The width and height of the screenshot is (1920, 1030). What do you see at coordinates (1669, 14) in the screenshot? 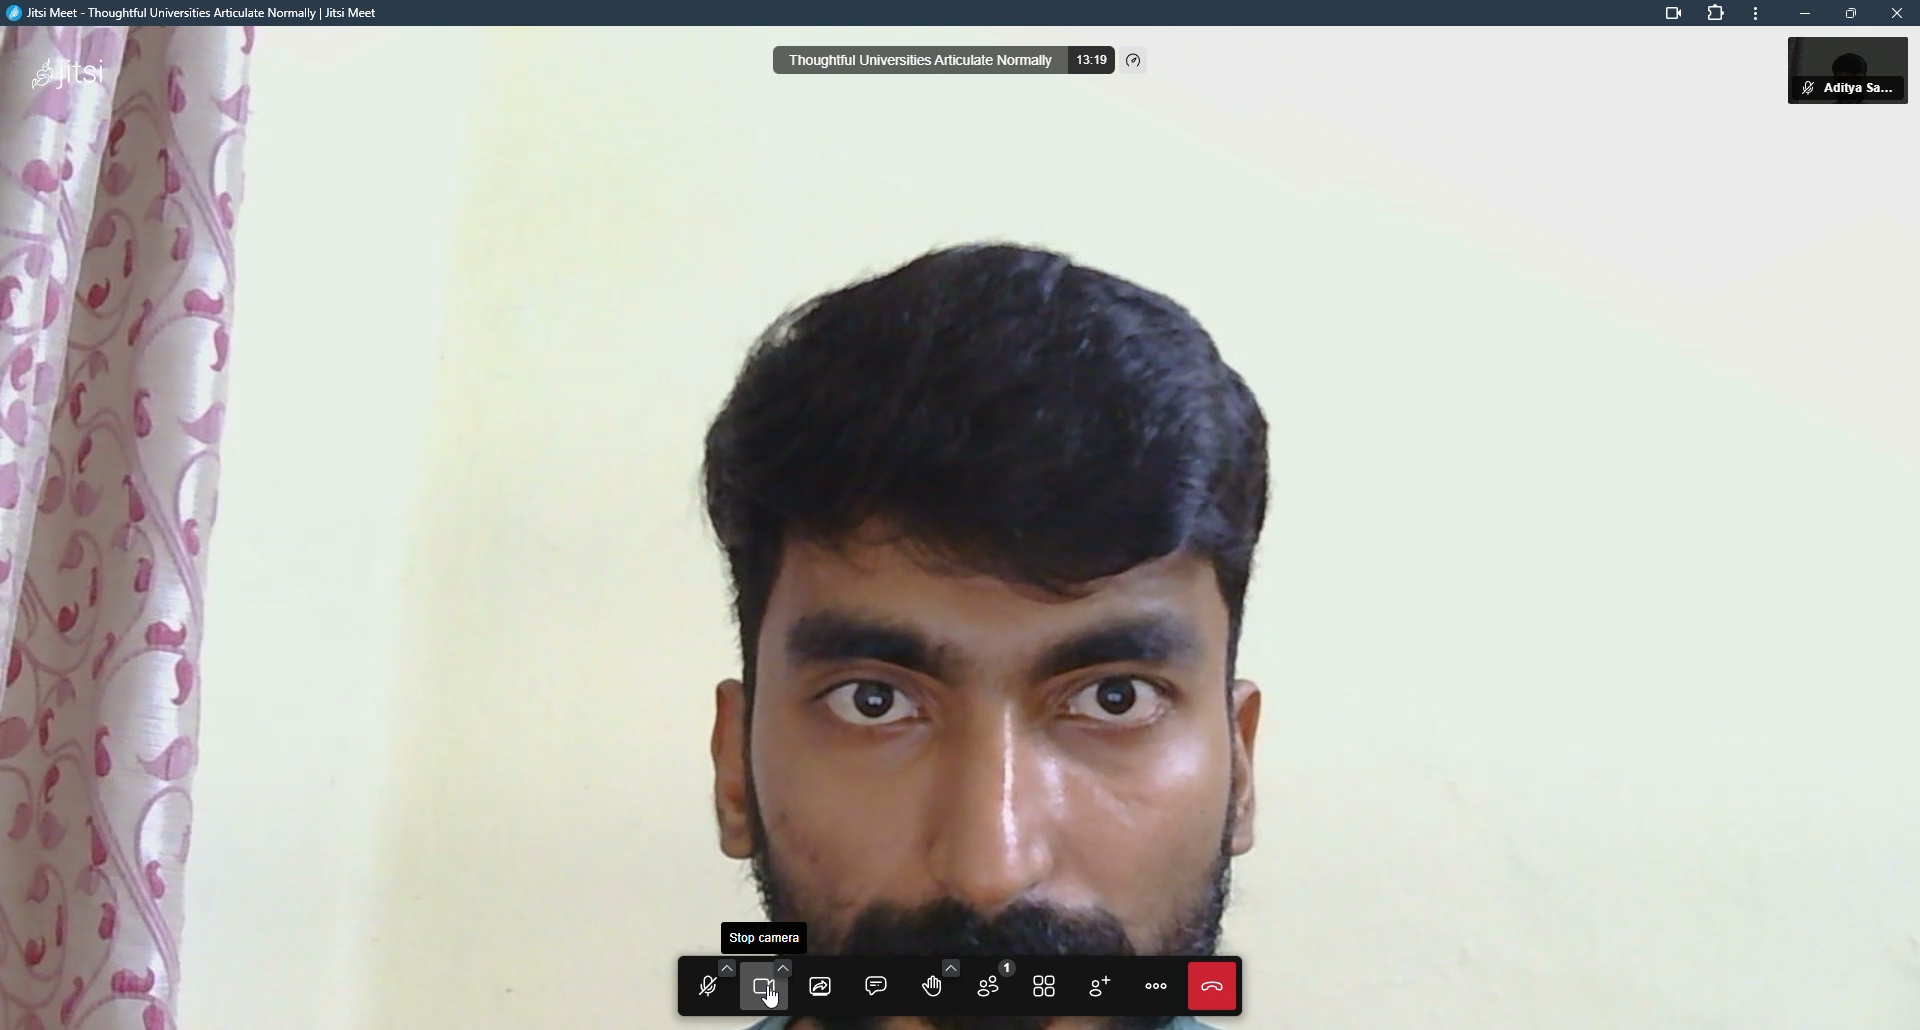
I see `this page is accessing microphone` at bounding box center [1669, 14].